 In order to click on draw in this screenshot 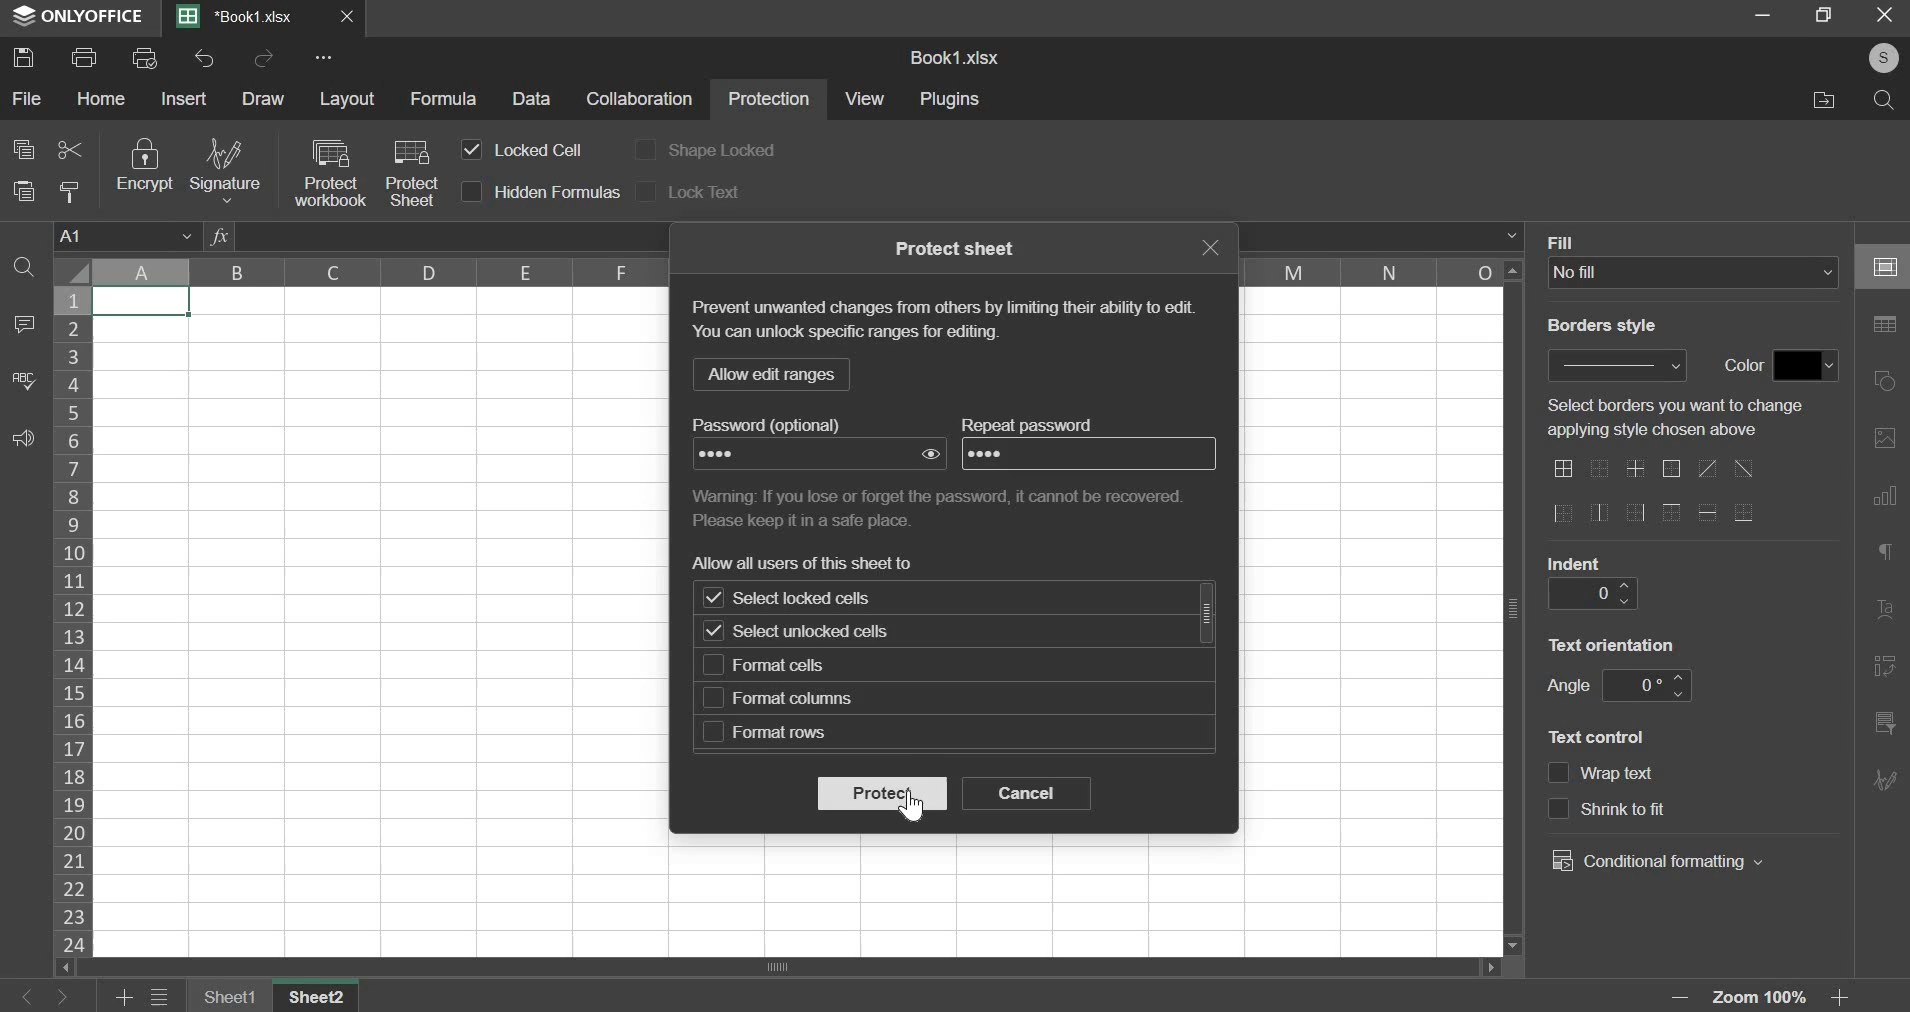, I will do `click(263, 98)`.